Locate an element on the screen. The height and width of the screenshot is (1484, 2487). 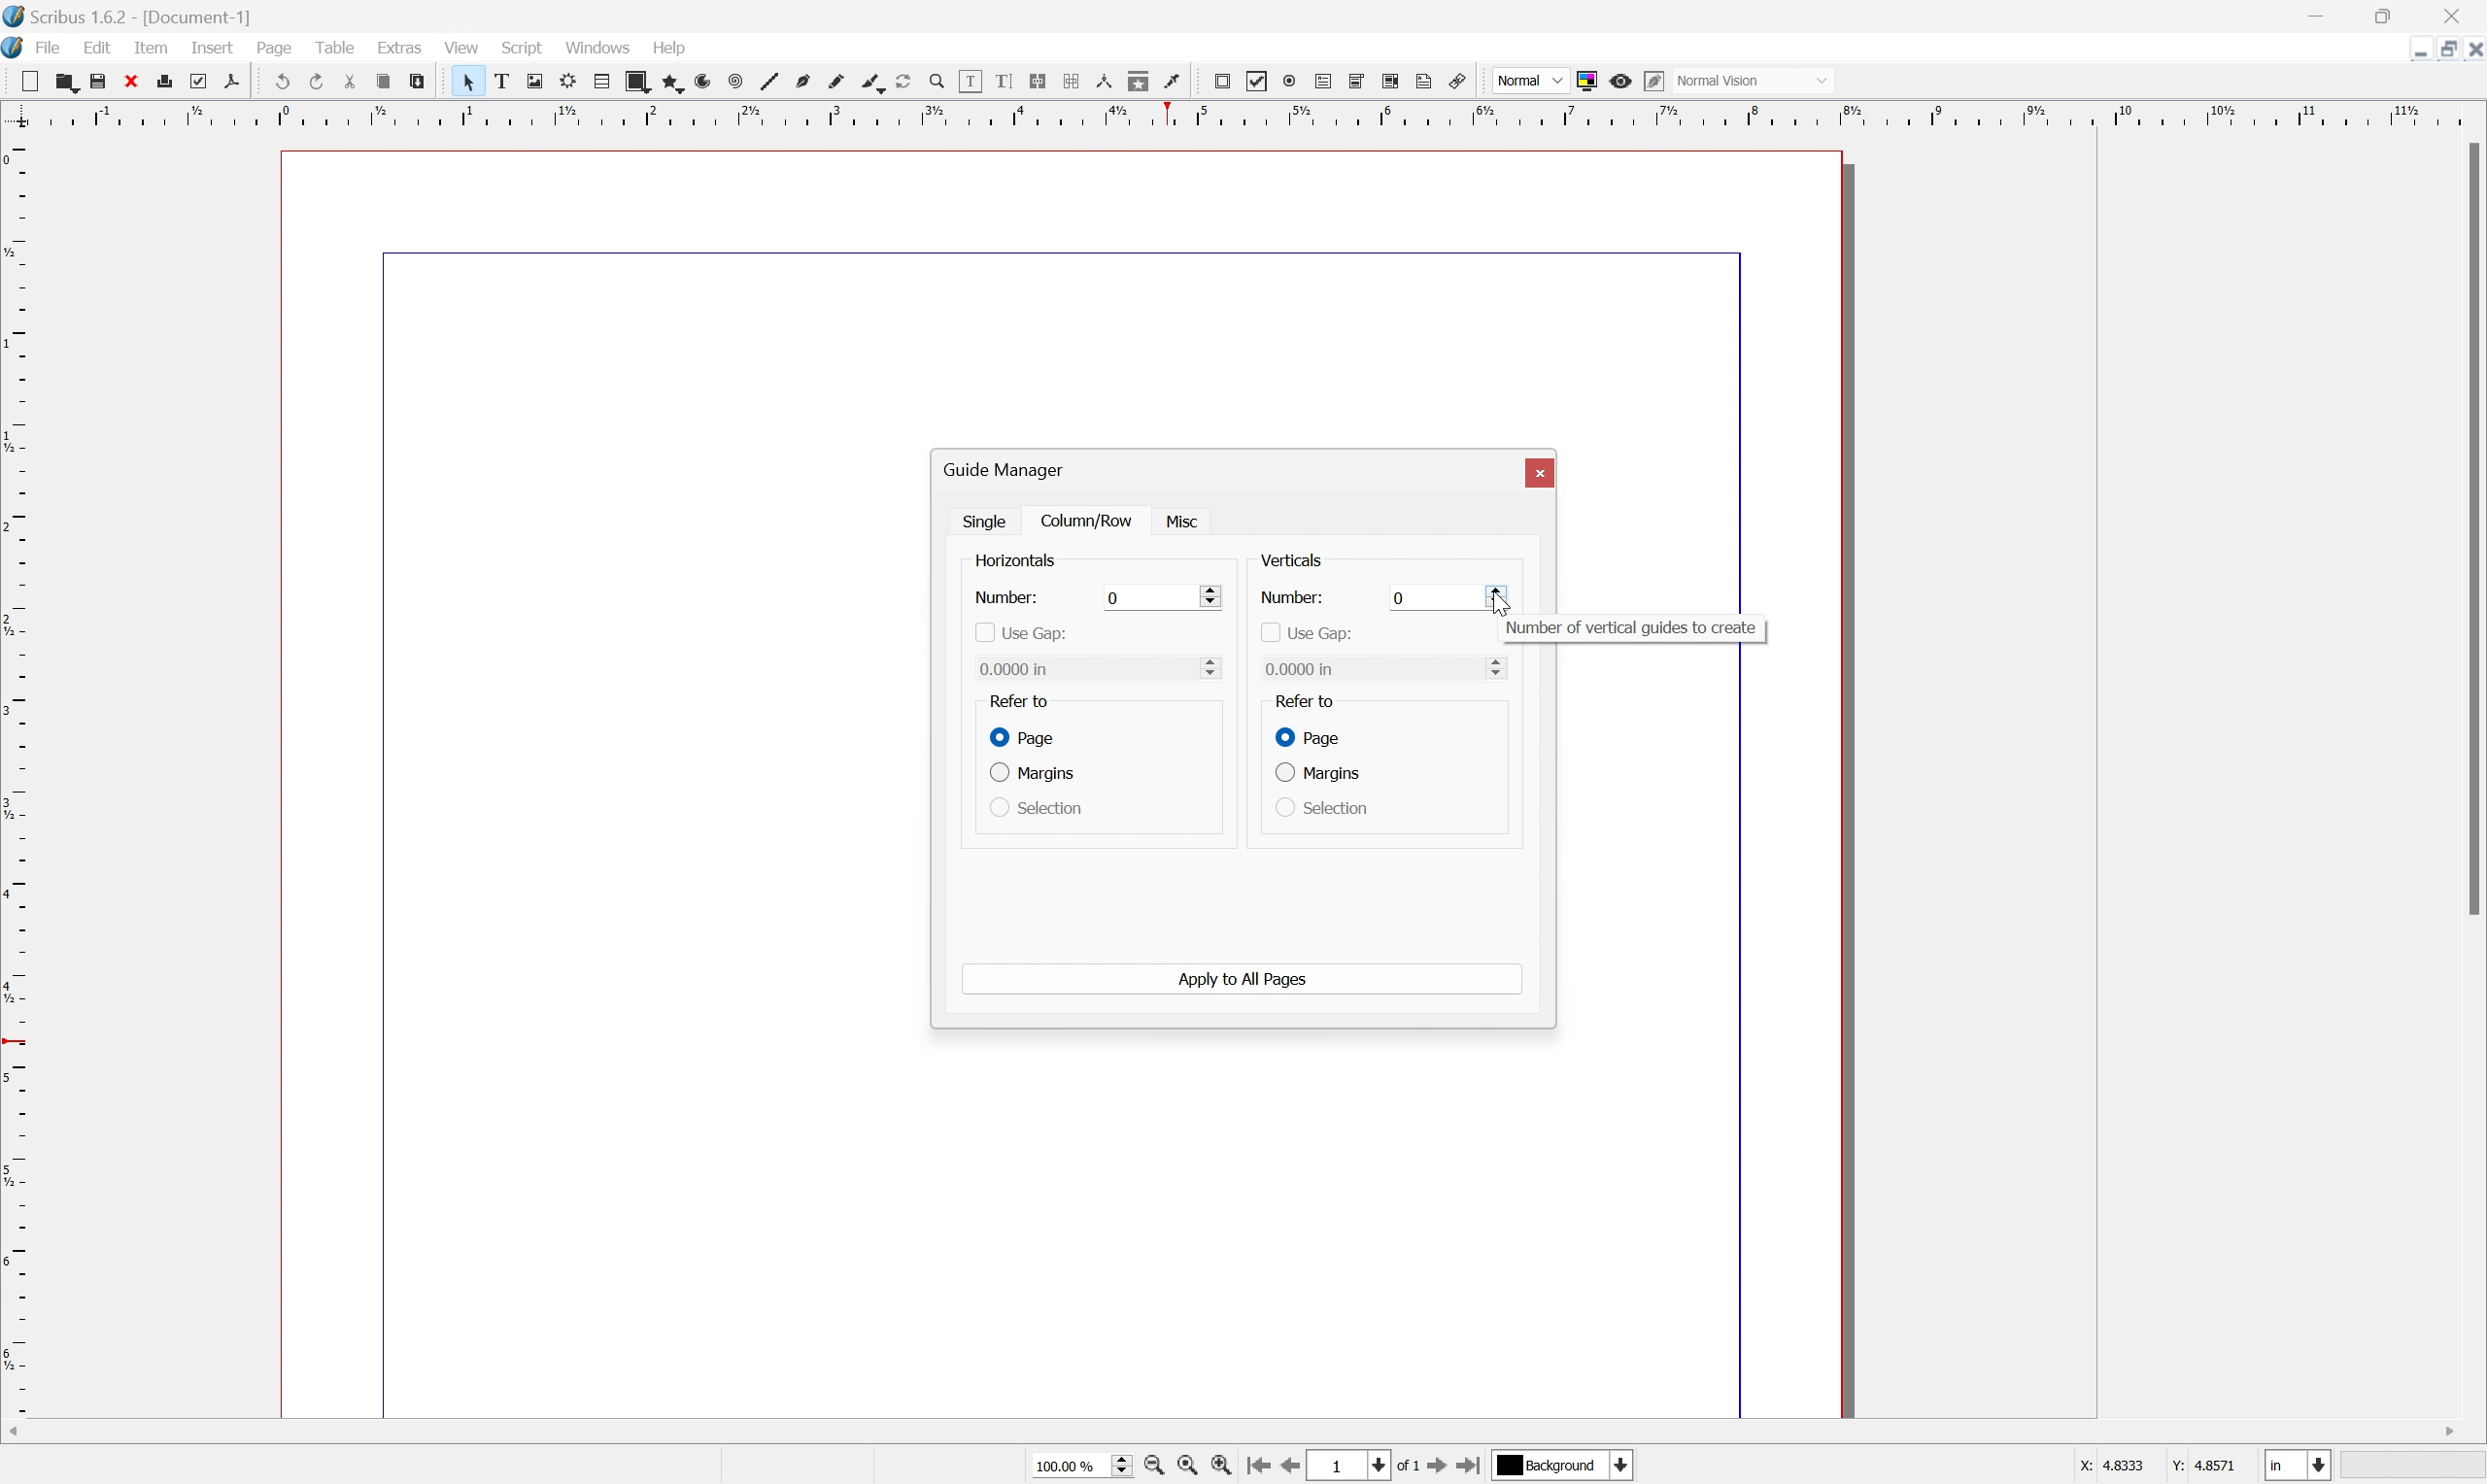
select current layer is located at coordinates (1559, 1464).